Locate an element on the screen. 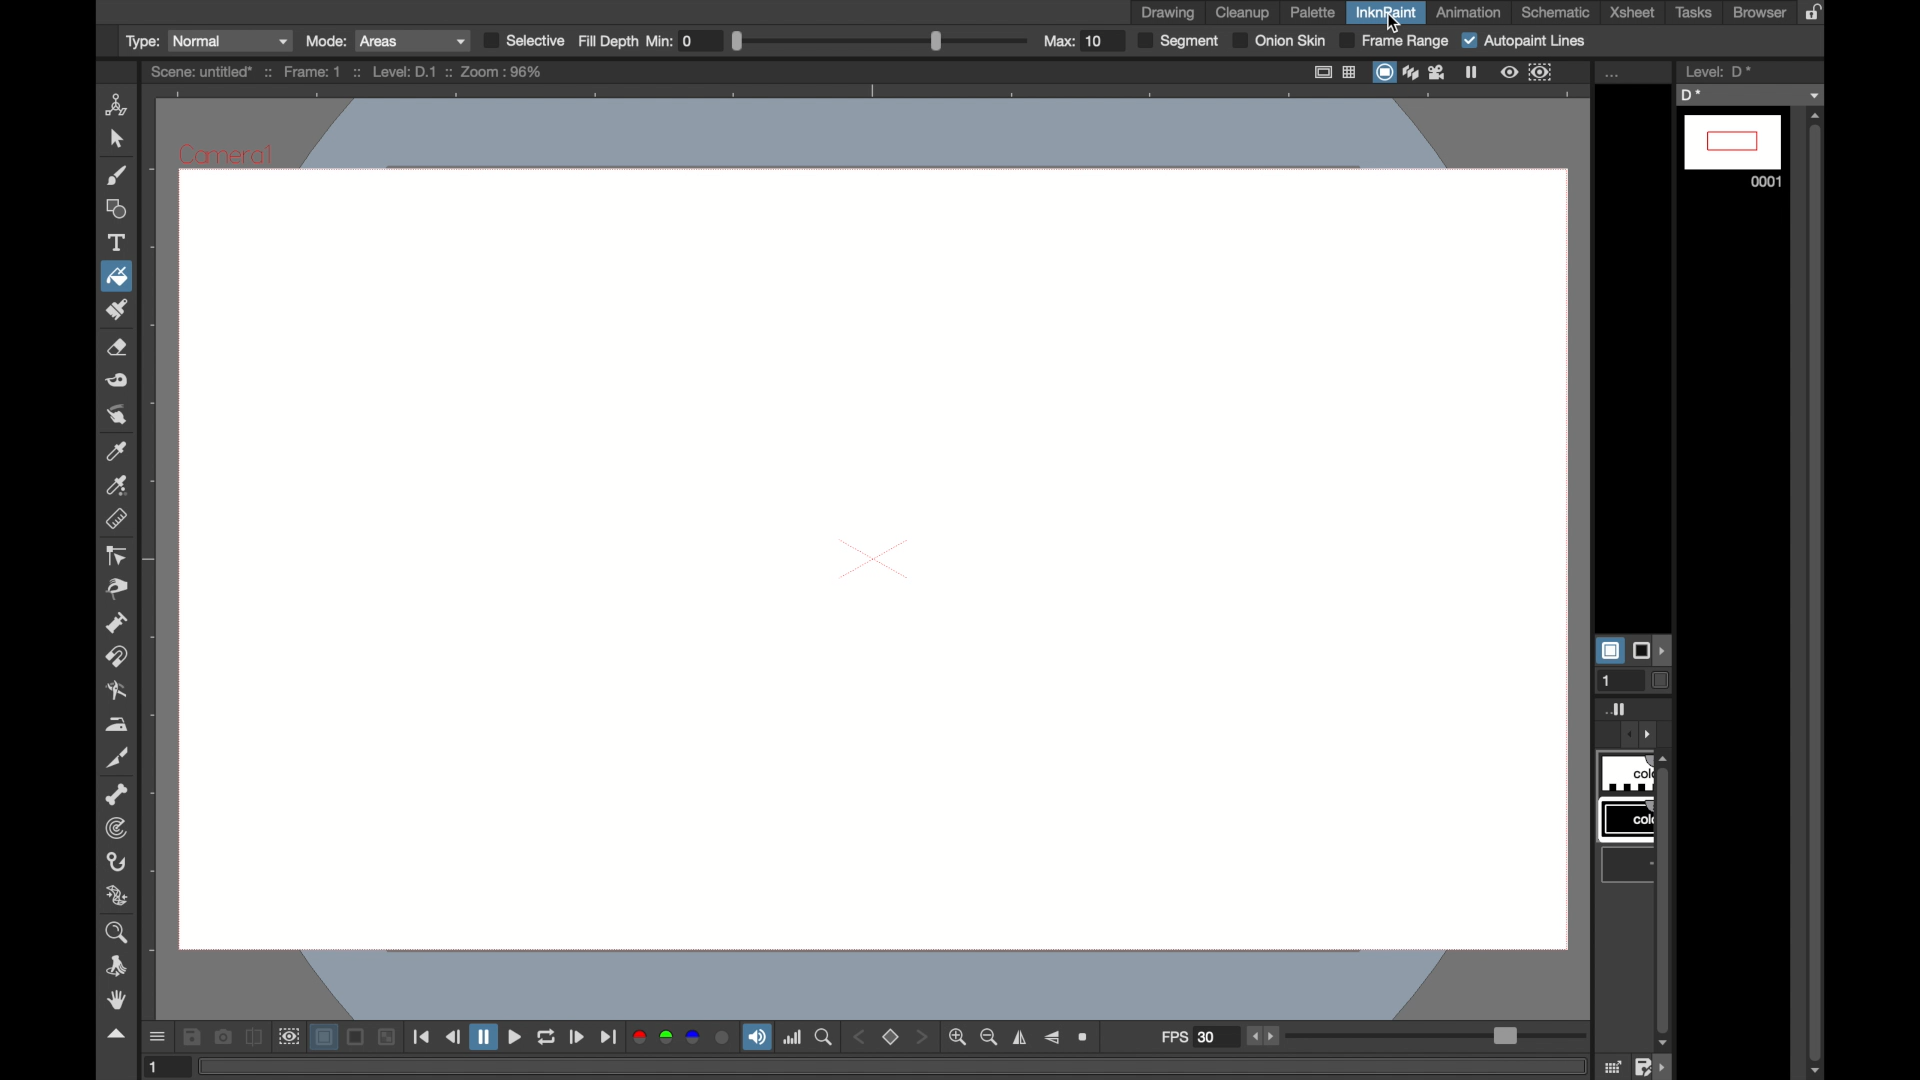 The height and width of the screenshot is (1080, 1920). layer is located at coordinates (322, 1039).